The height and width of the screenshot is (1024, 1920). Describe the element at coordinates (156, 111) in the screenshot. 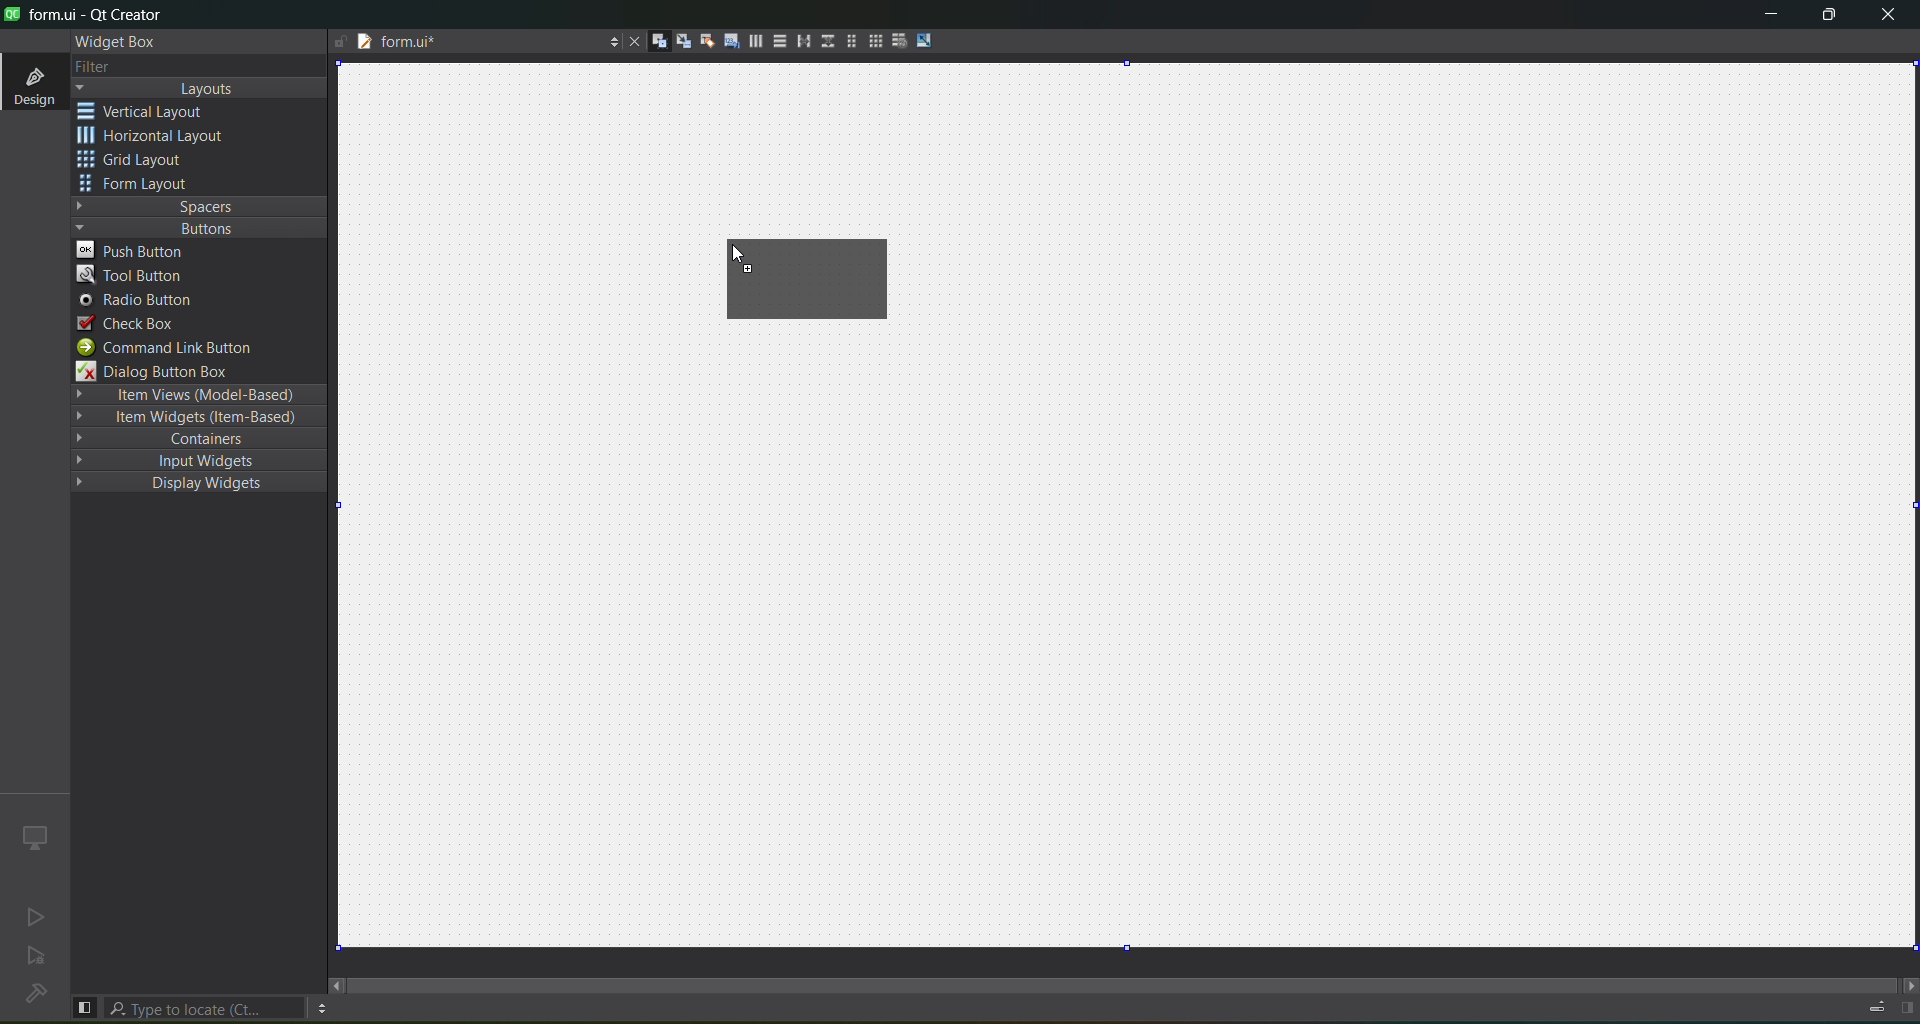

I see `vertical layout` at that location.